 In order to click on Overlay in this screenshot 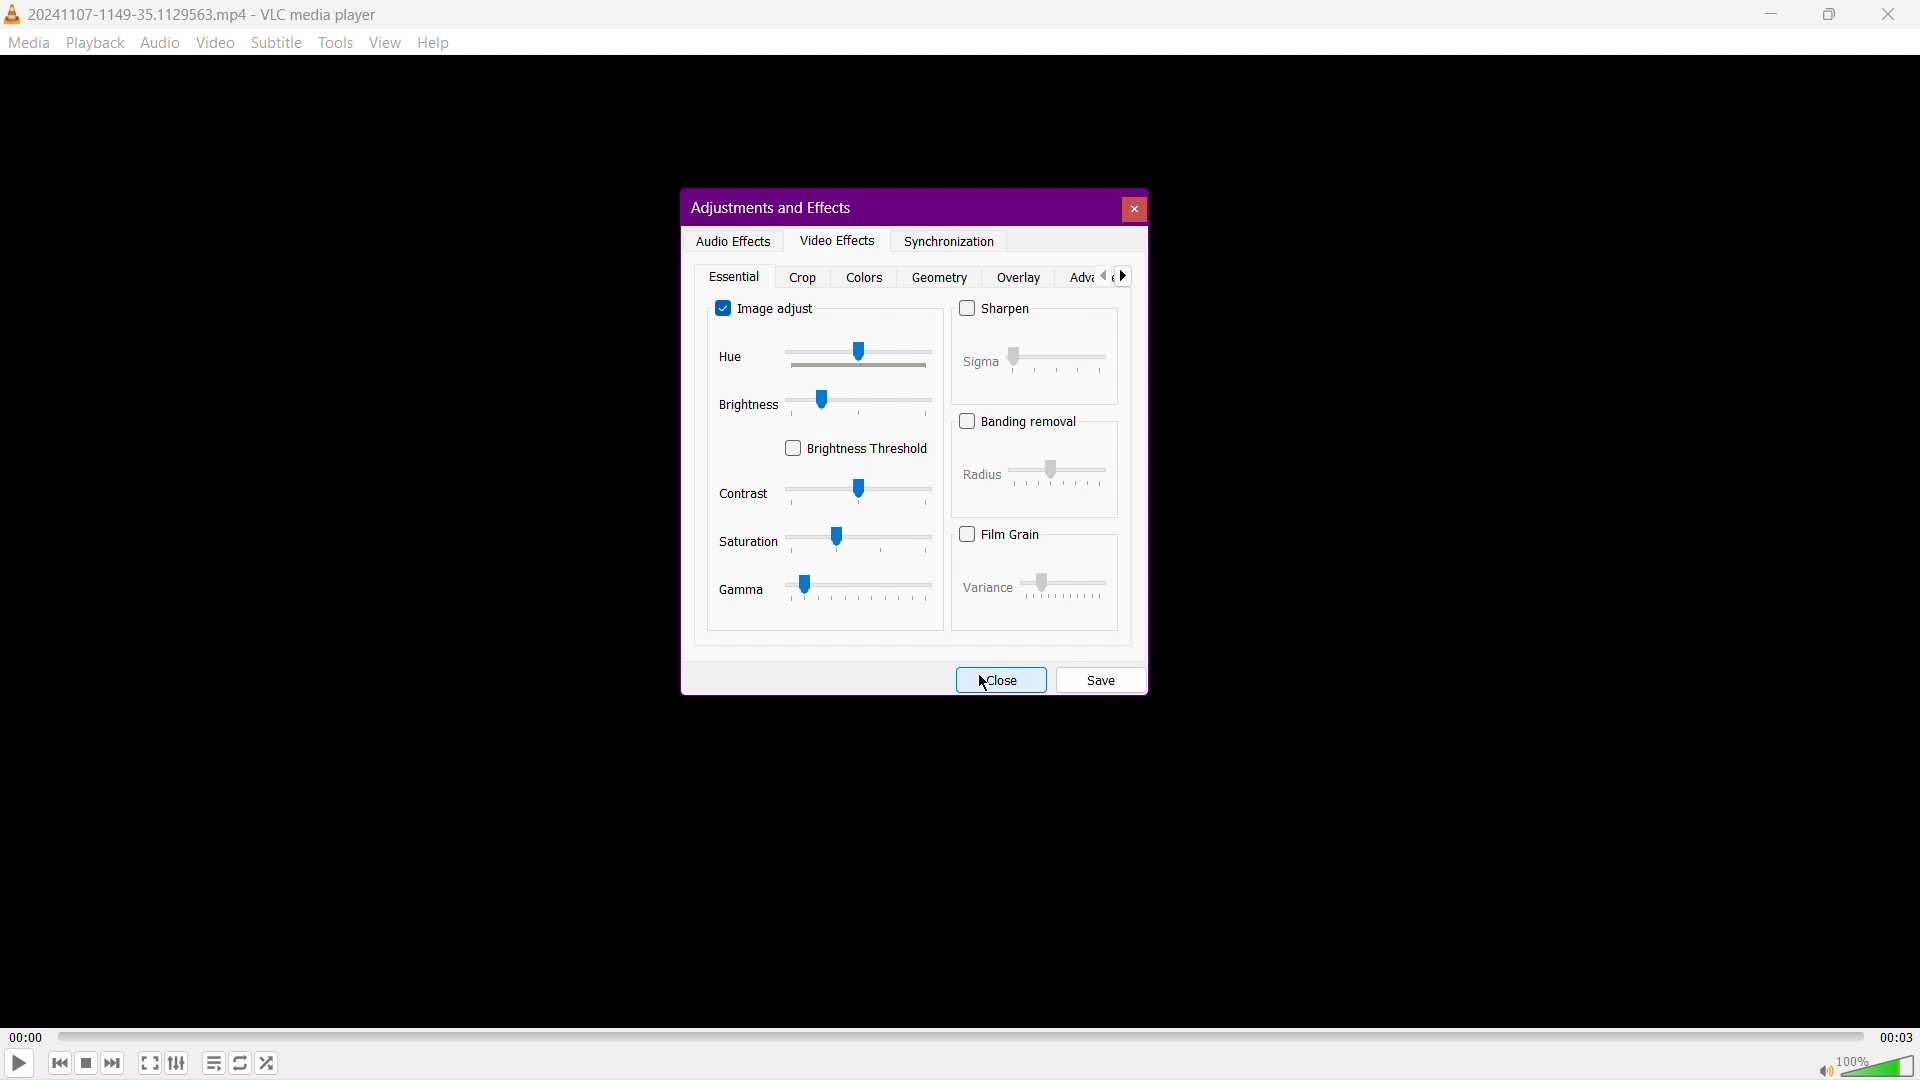, I will do `click(1018, 277)`.